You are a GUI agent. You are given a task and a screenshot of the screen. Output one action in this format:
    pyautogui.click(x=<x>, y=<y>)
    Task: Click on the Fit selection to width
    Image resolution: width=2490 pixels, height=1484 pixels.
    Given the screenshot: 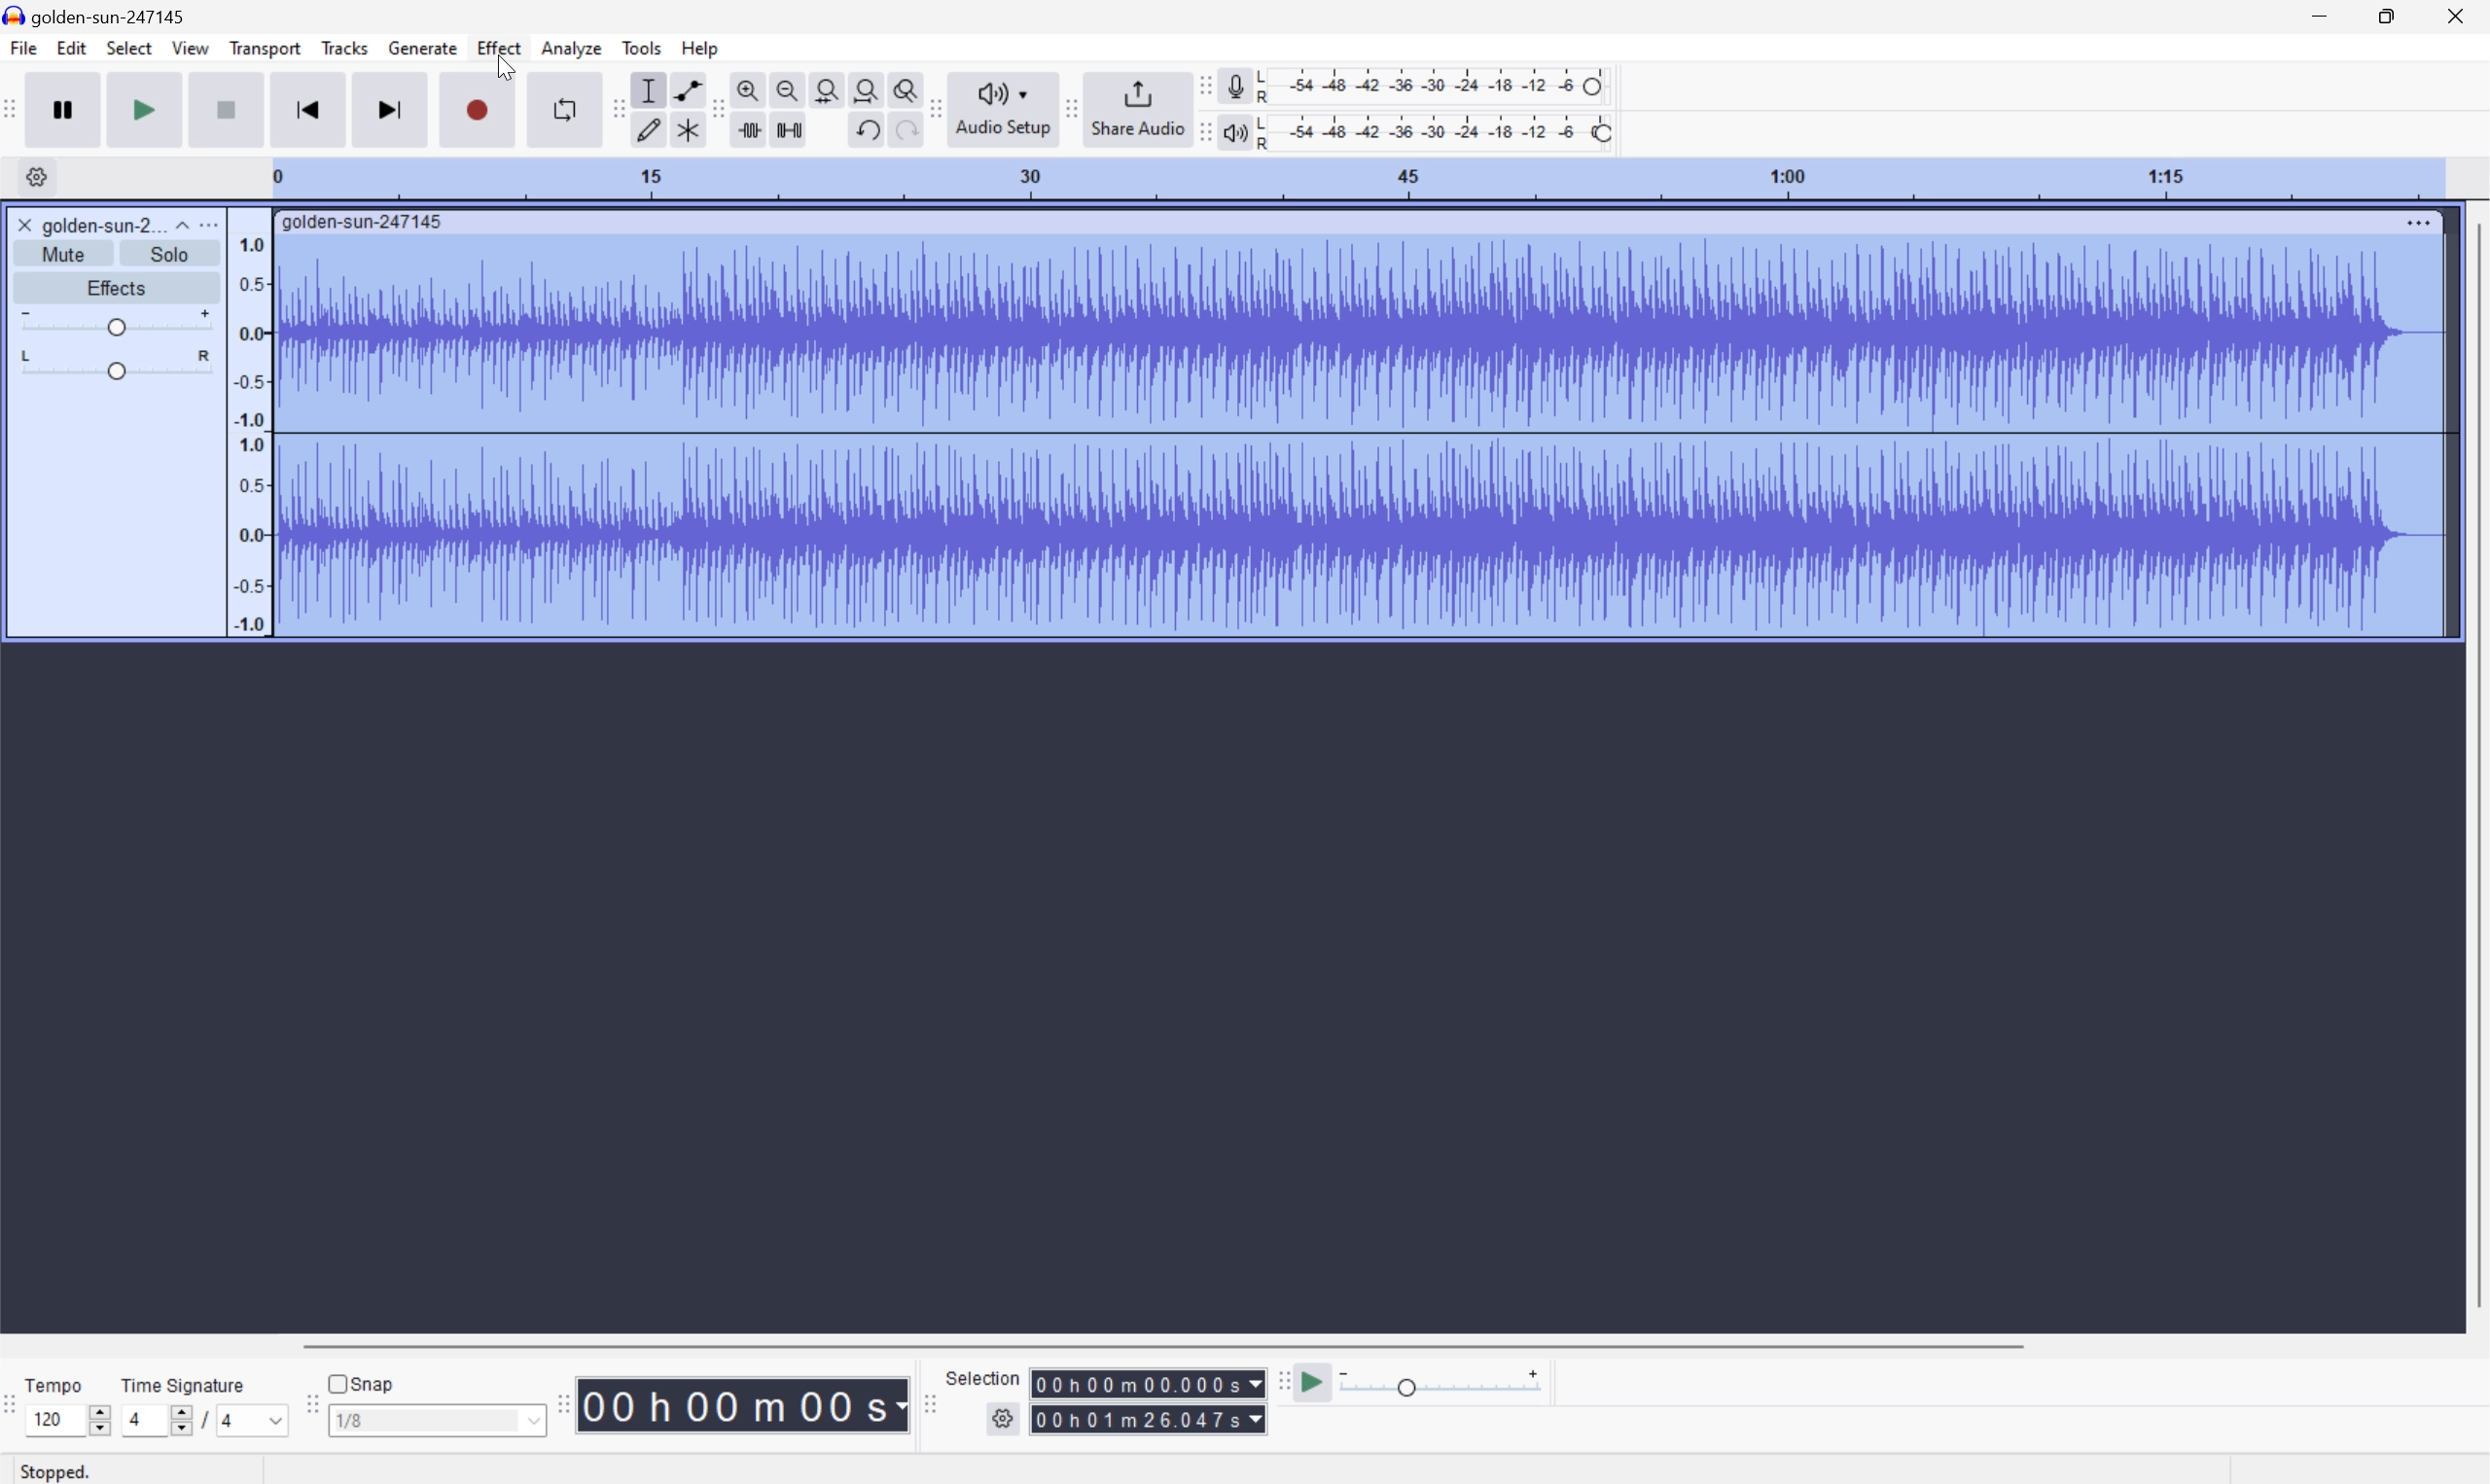 What is the action you would take?
    pyautogui.click(x=825, y=88)
    